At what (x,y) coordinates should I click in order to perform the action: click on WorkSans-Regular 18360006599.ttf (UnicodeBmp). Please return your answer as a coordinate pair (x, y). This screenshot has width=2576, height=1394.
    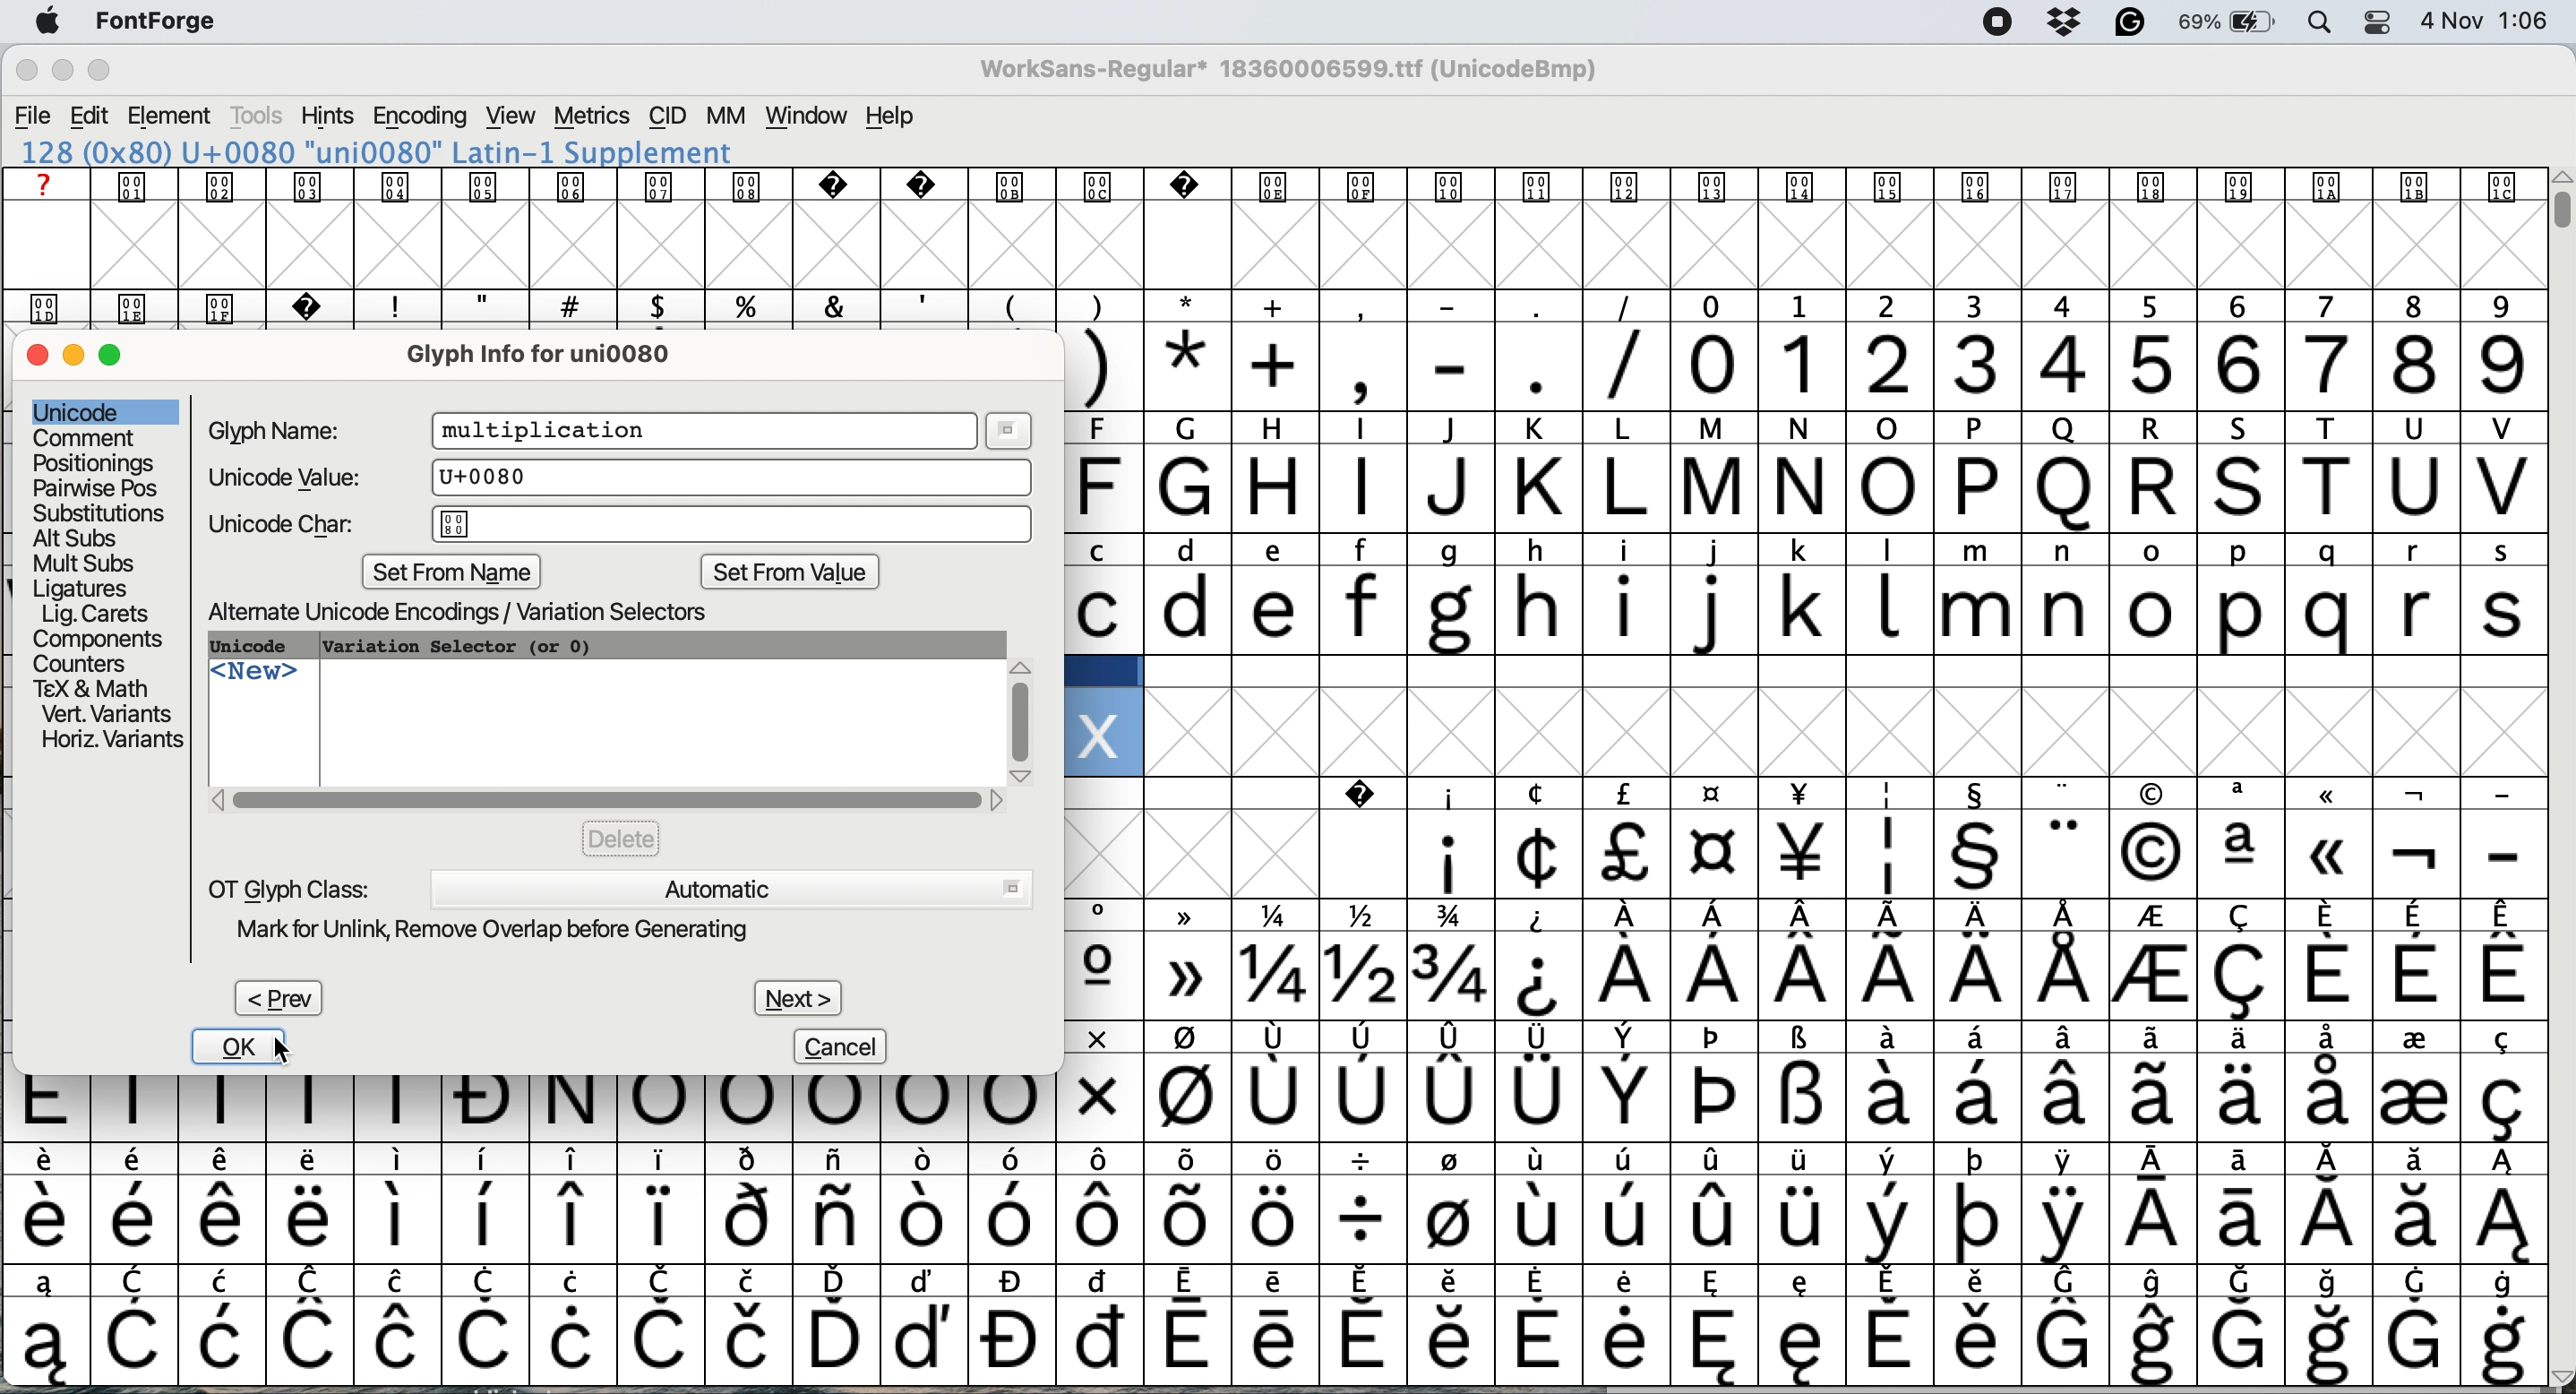
    Looking at the image, I should click on (1298, 74).